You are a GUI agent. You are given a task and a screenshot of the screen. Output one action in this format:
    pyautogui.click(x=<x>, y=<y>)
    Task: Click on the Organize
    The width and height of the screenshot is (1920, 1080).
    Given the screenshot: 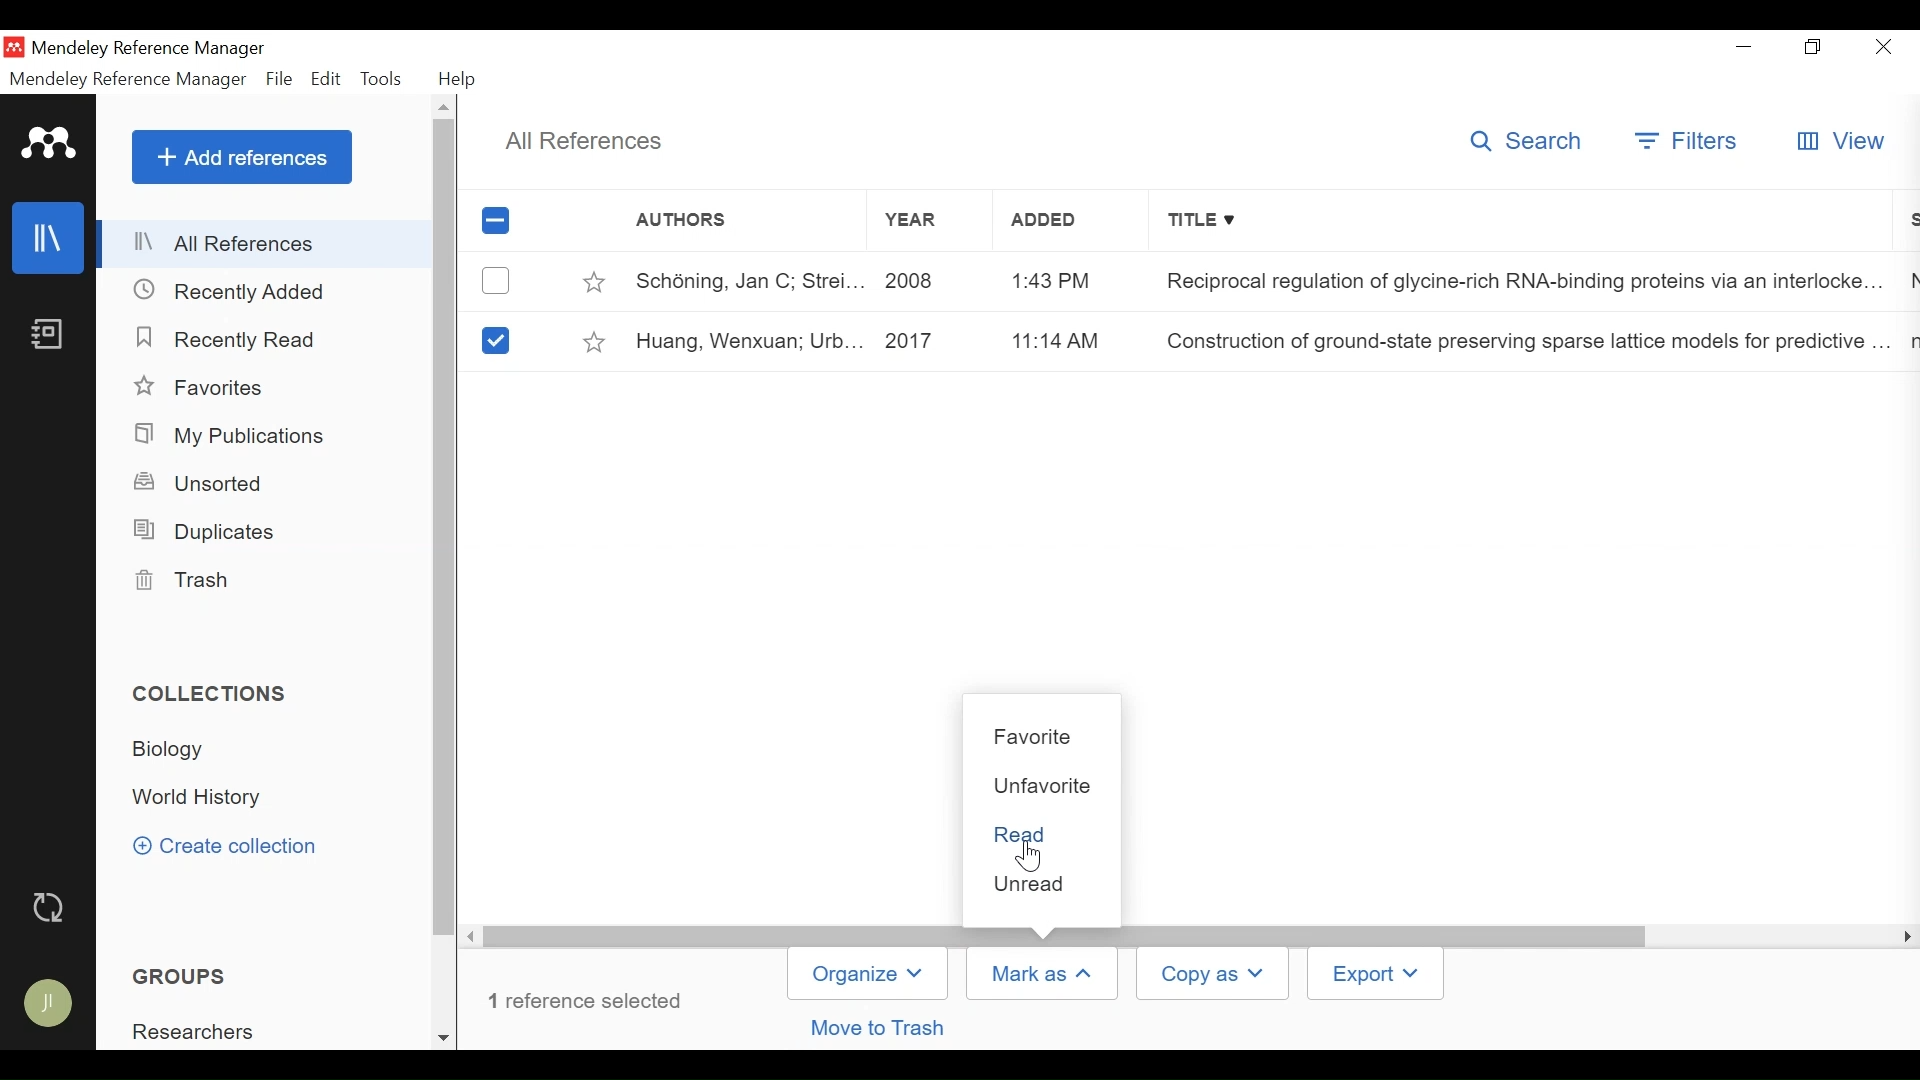 What is the action you would take?
    pyautogui.click(x=868, y=973)
    